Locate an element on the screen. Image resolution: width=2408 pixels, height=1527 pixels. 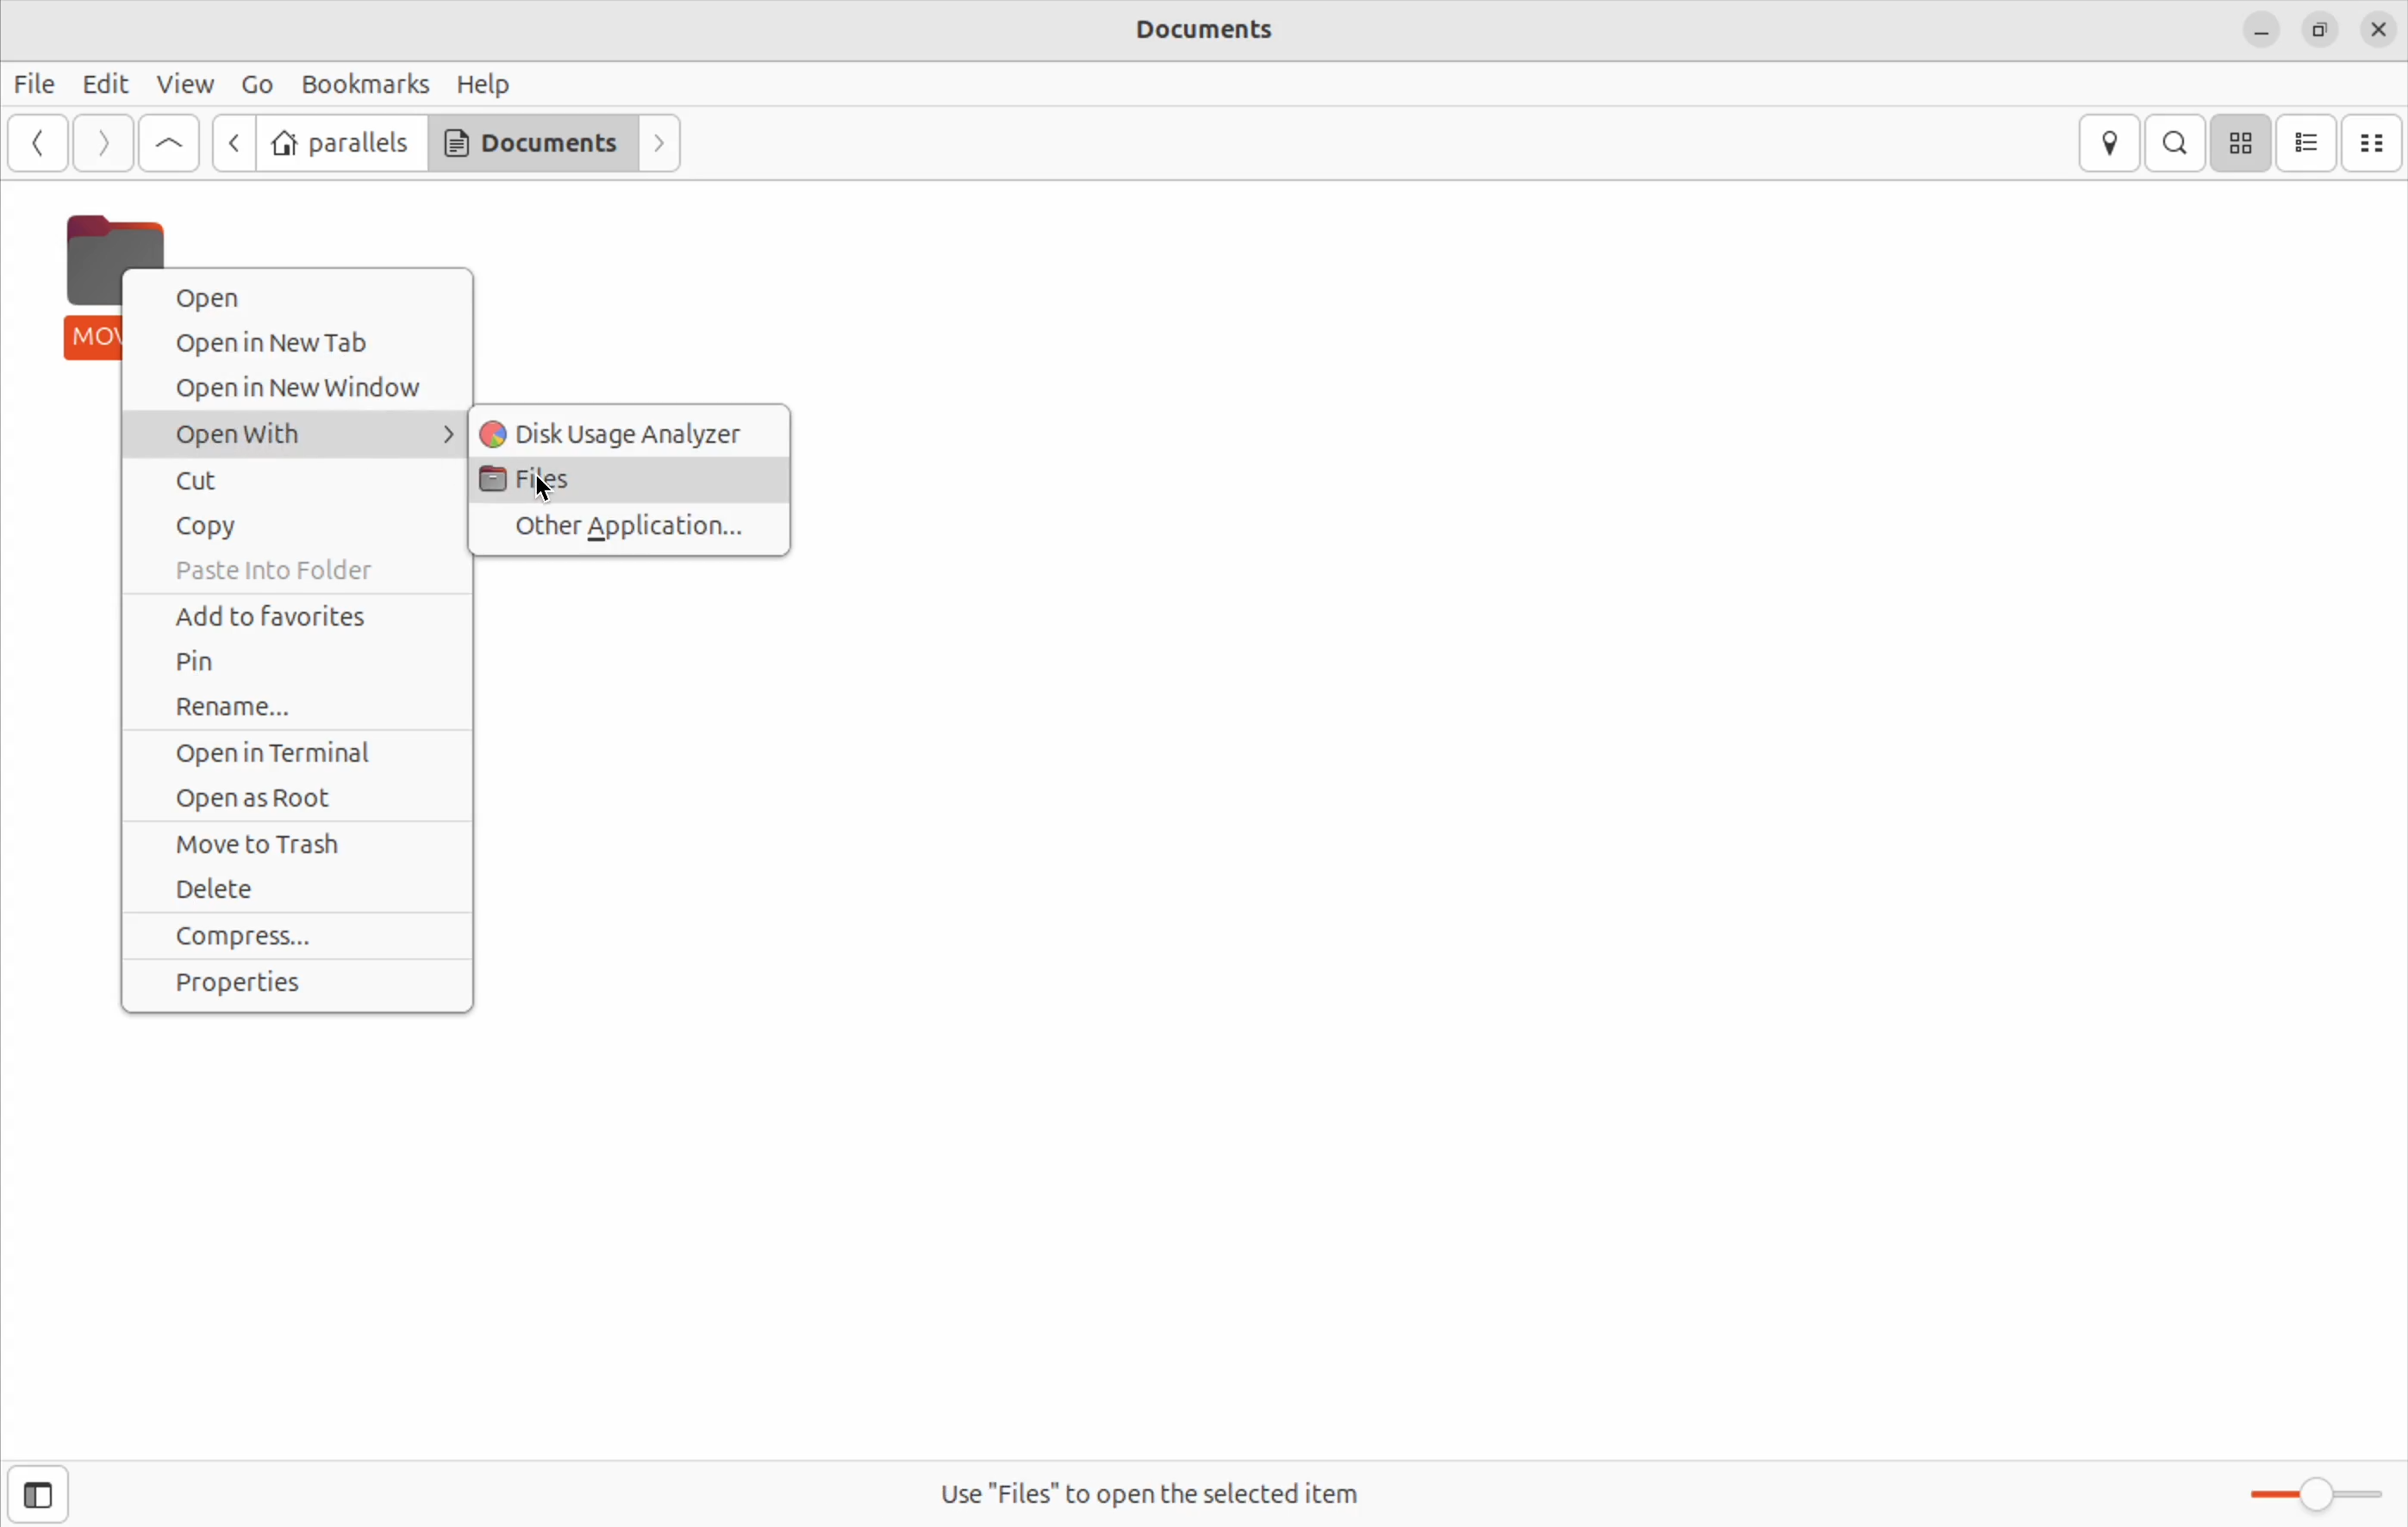
Edit is located at coordinates (106, 83).